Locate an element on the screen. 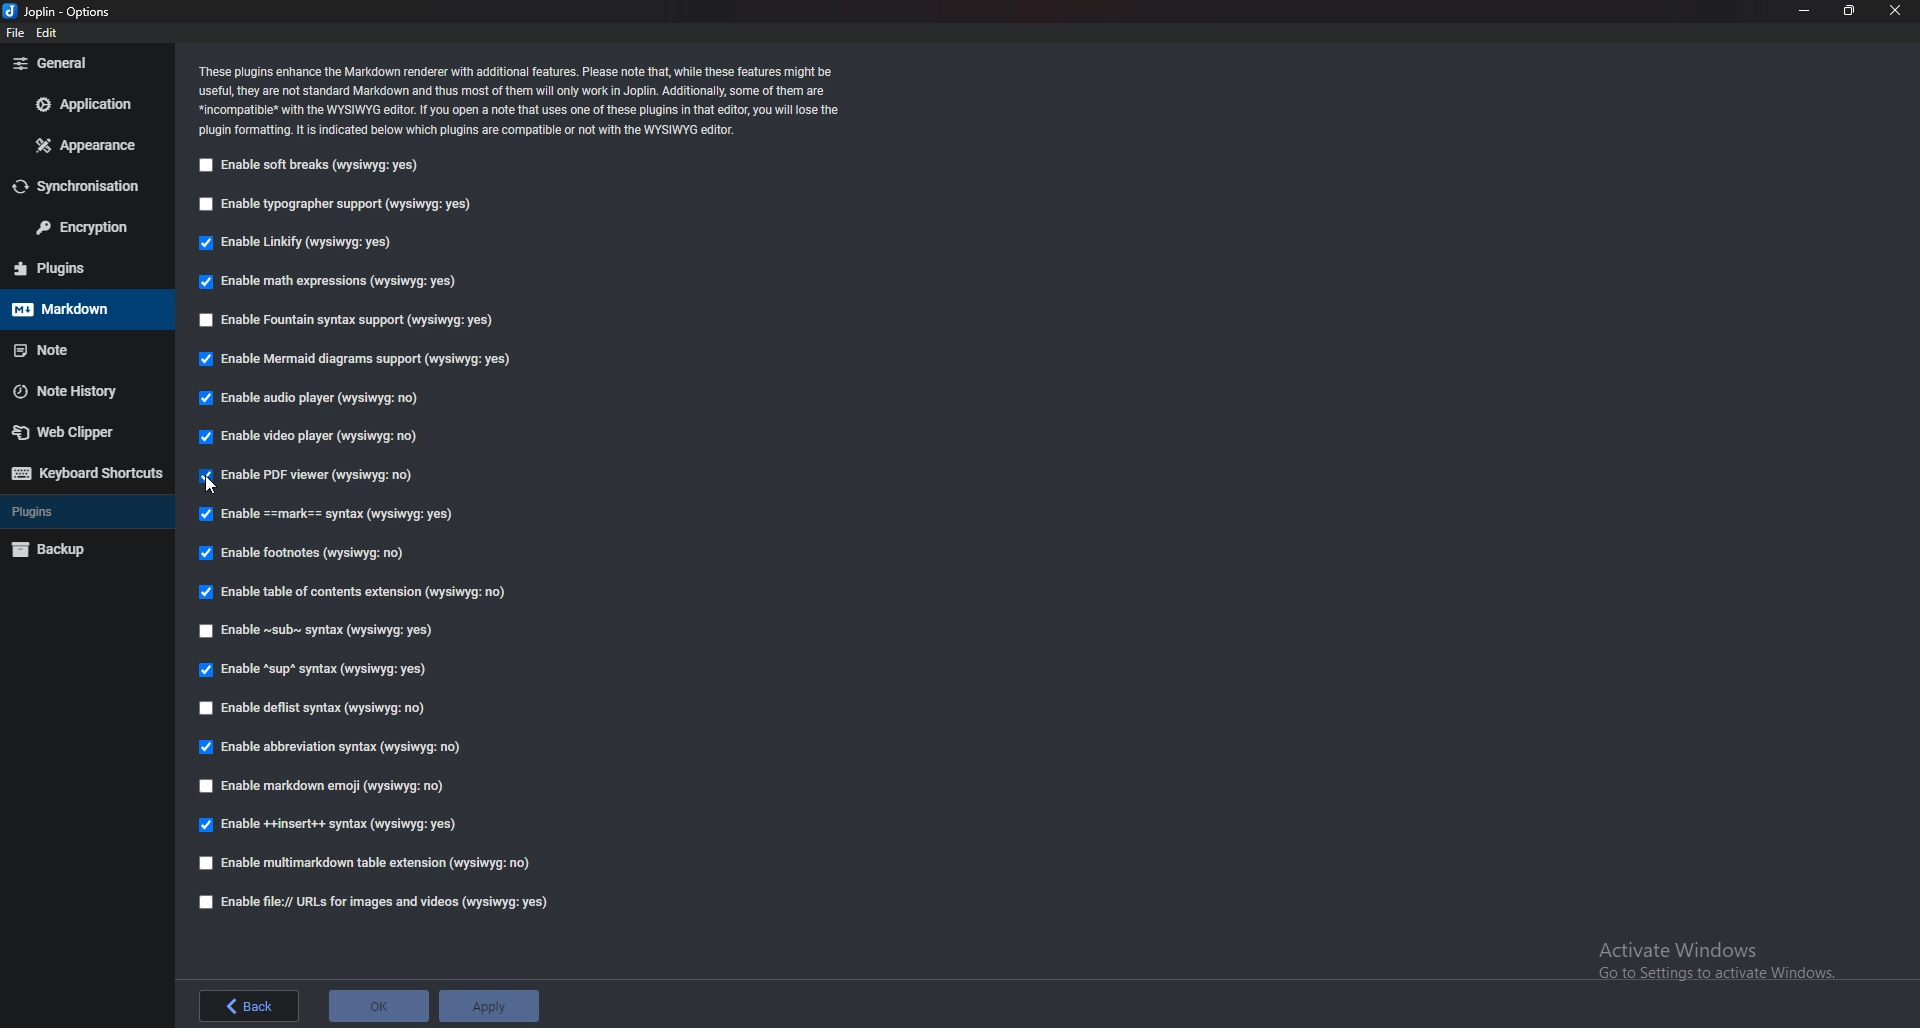 This screenshot has width=1920, height=1028. enable sub syntax is located at coordinates (319, 631).